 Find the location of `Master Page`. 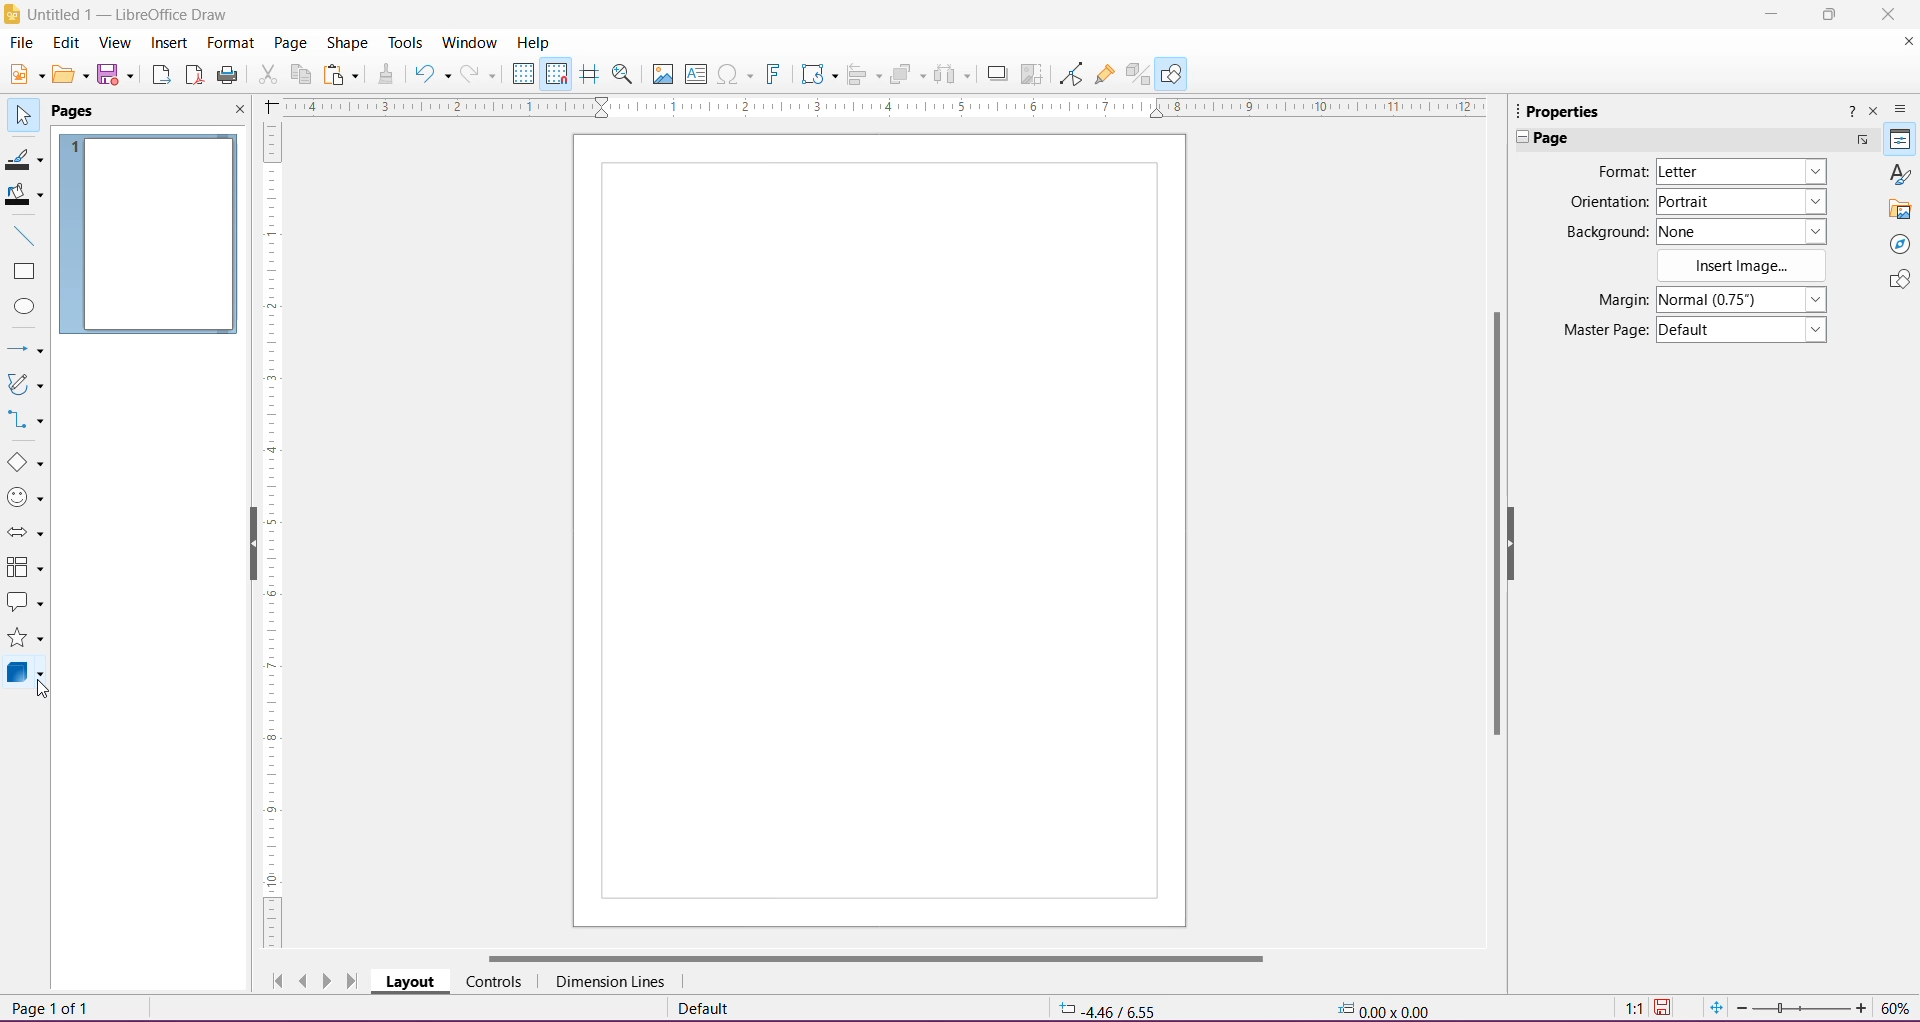

Master Page is located at coordinates (1603, 329).